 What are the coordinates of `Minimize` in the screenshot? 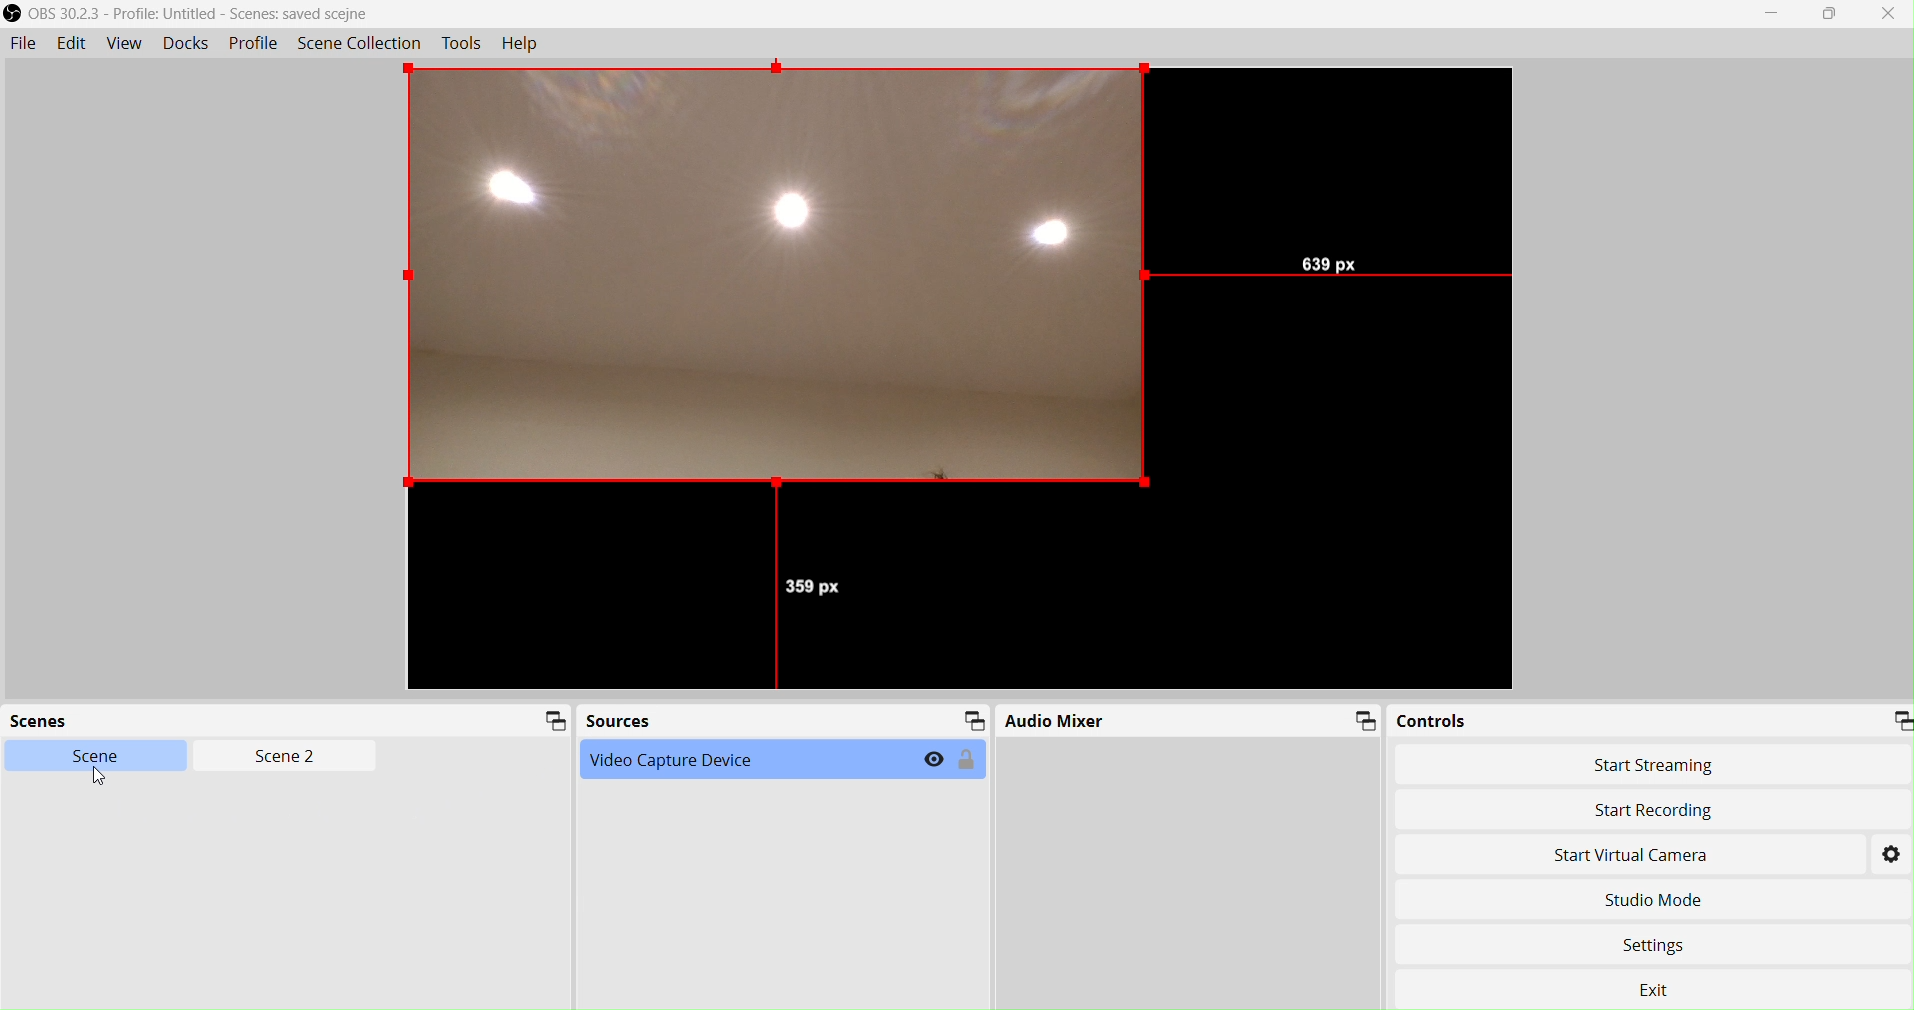 It's located at (1772, 13).